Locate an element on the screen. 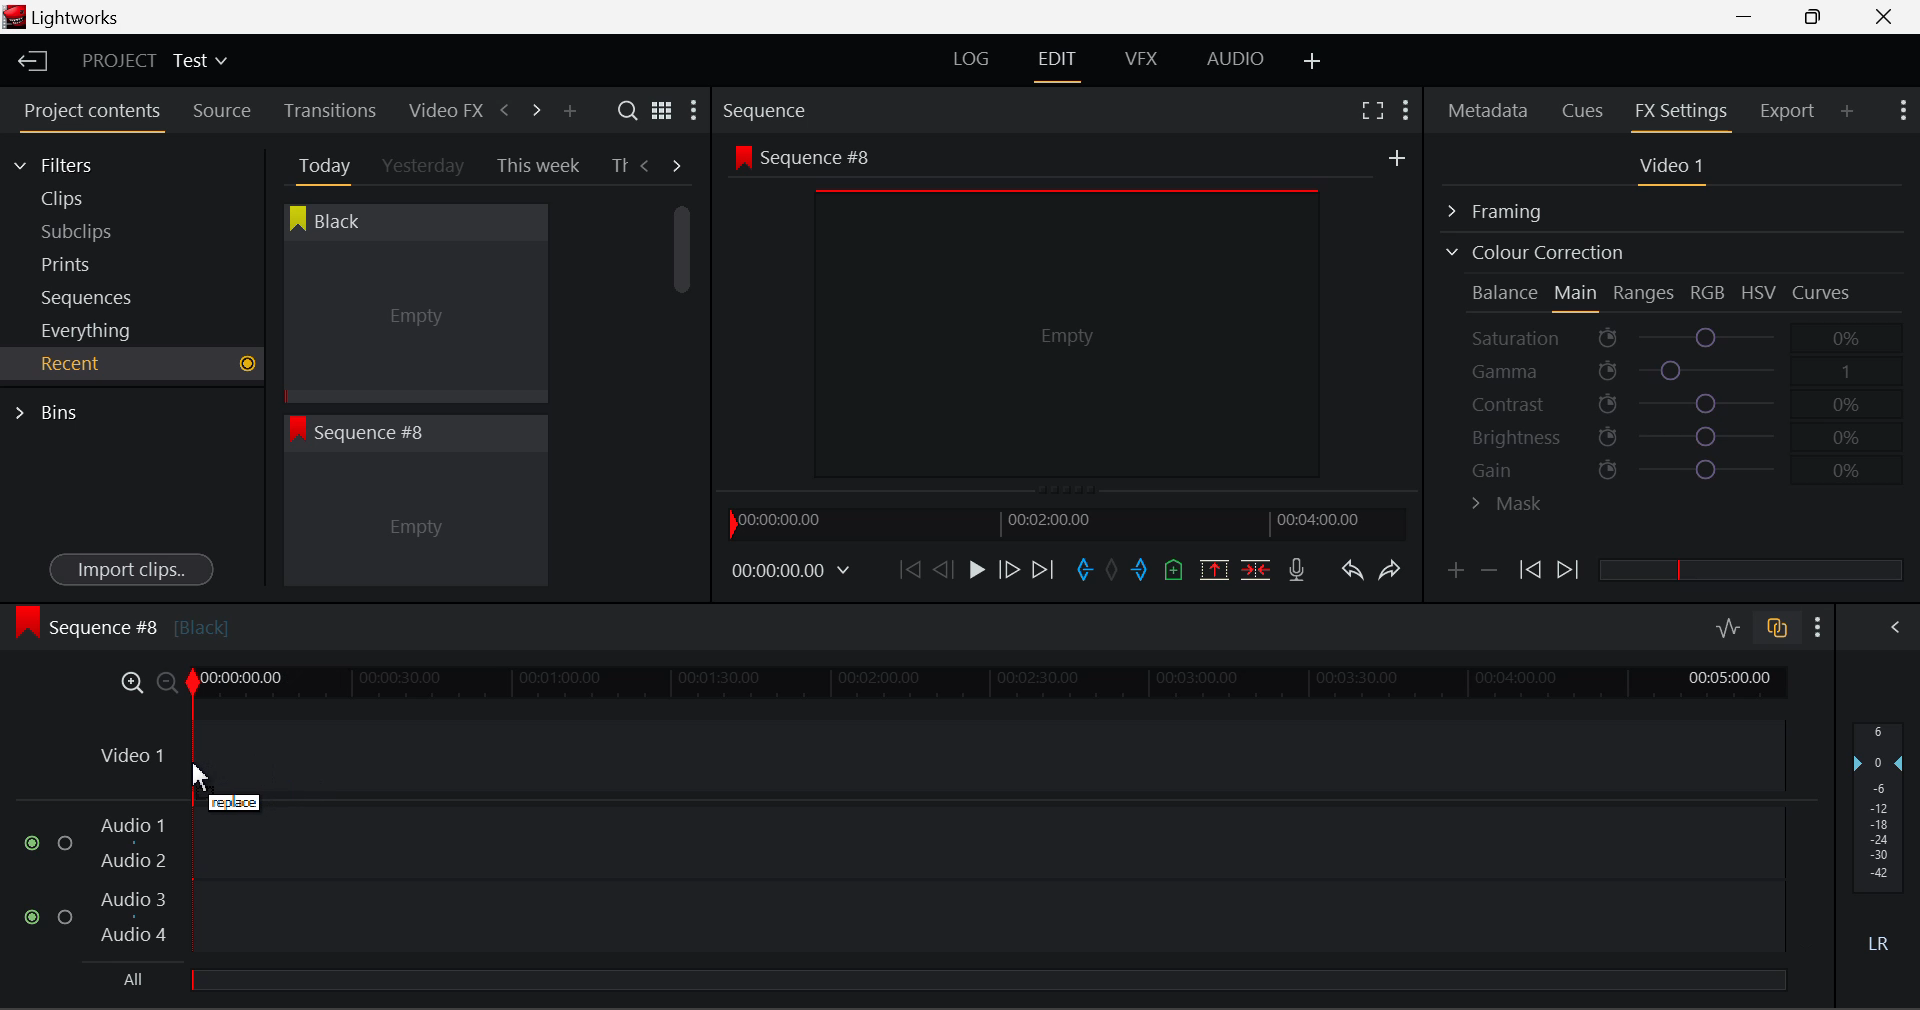 The image size is (1920, 1010). Curves is located at coordinates (1824, 292).